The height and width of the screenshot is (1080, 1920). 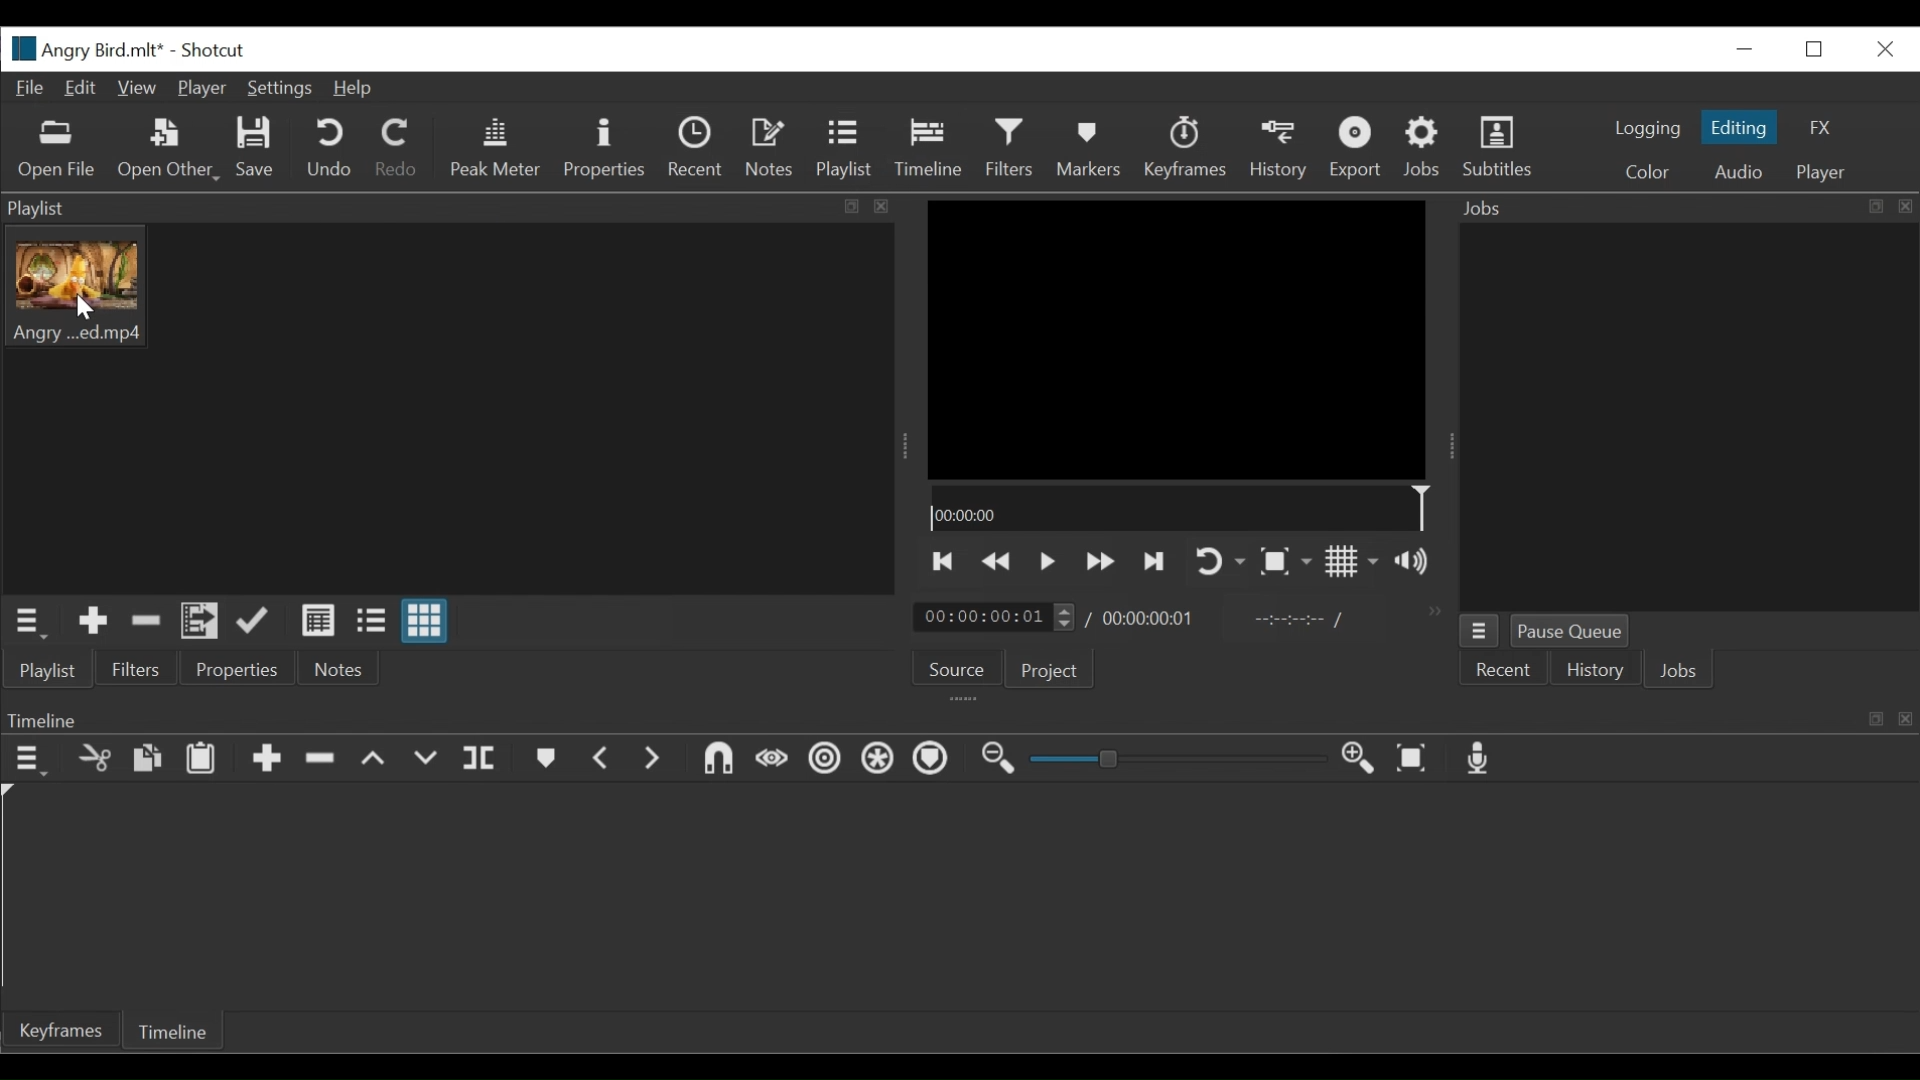 I want to click on Timeline, so click(x=931, y=149).